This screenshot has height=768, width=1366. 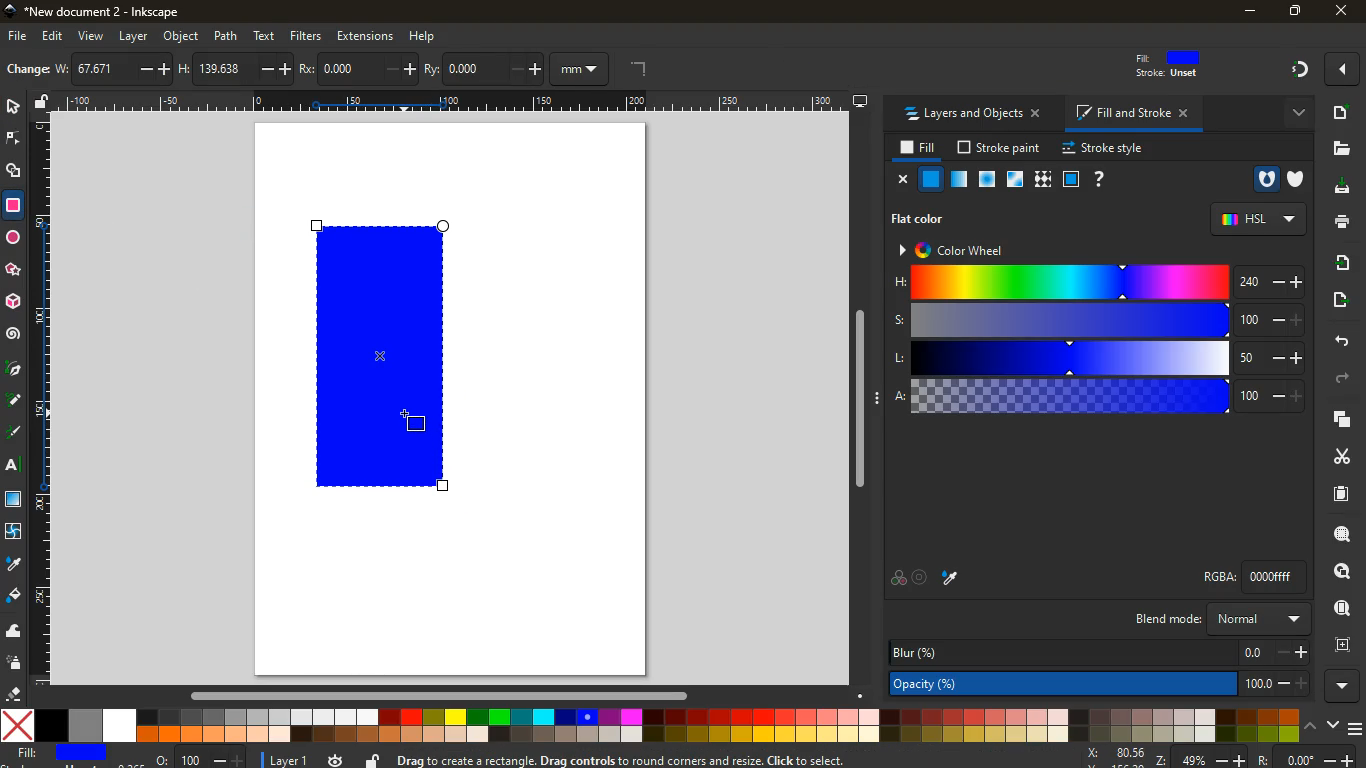 What do you see at coordinates (1336, 494) in the screenshot?
I see `paper` at bounding box center [1336, 494].